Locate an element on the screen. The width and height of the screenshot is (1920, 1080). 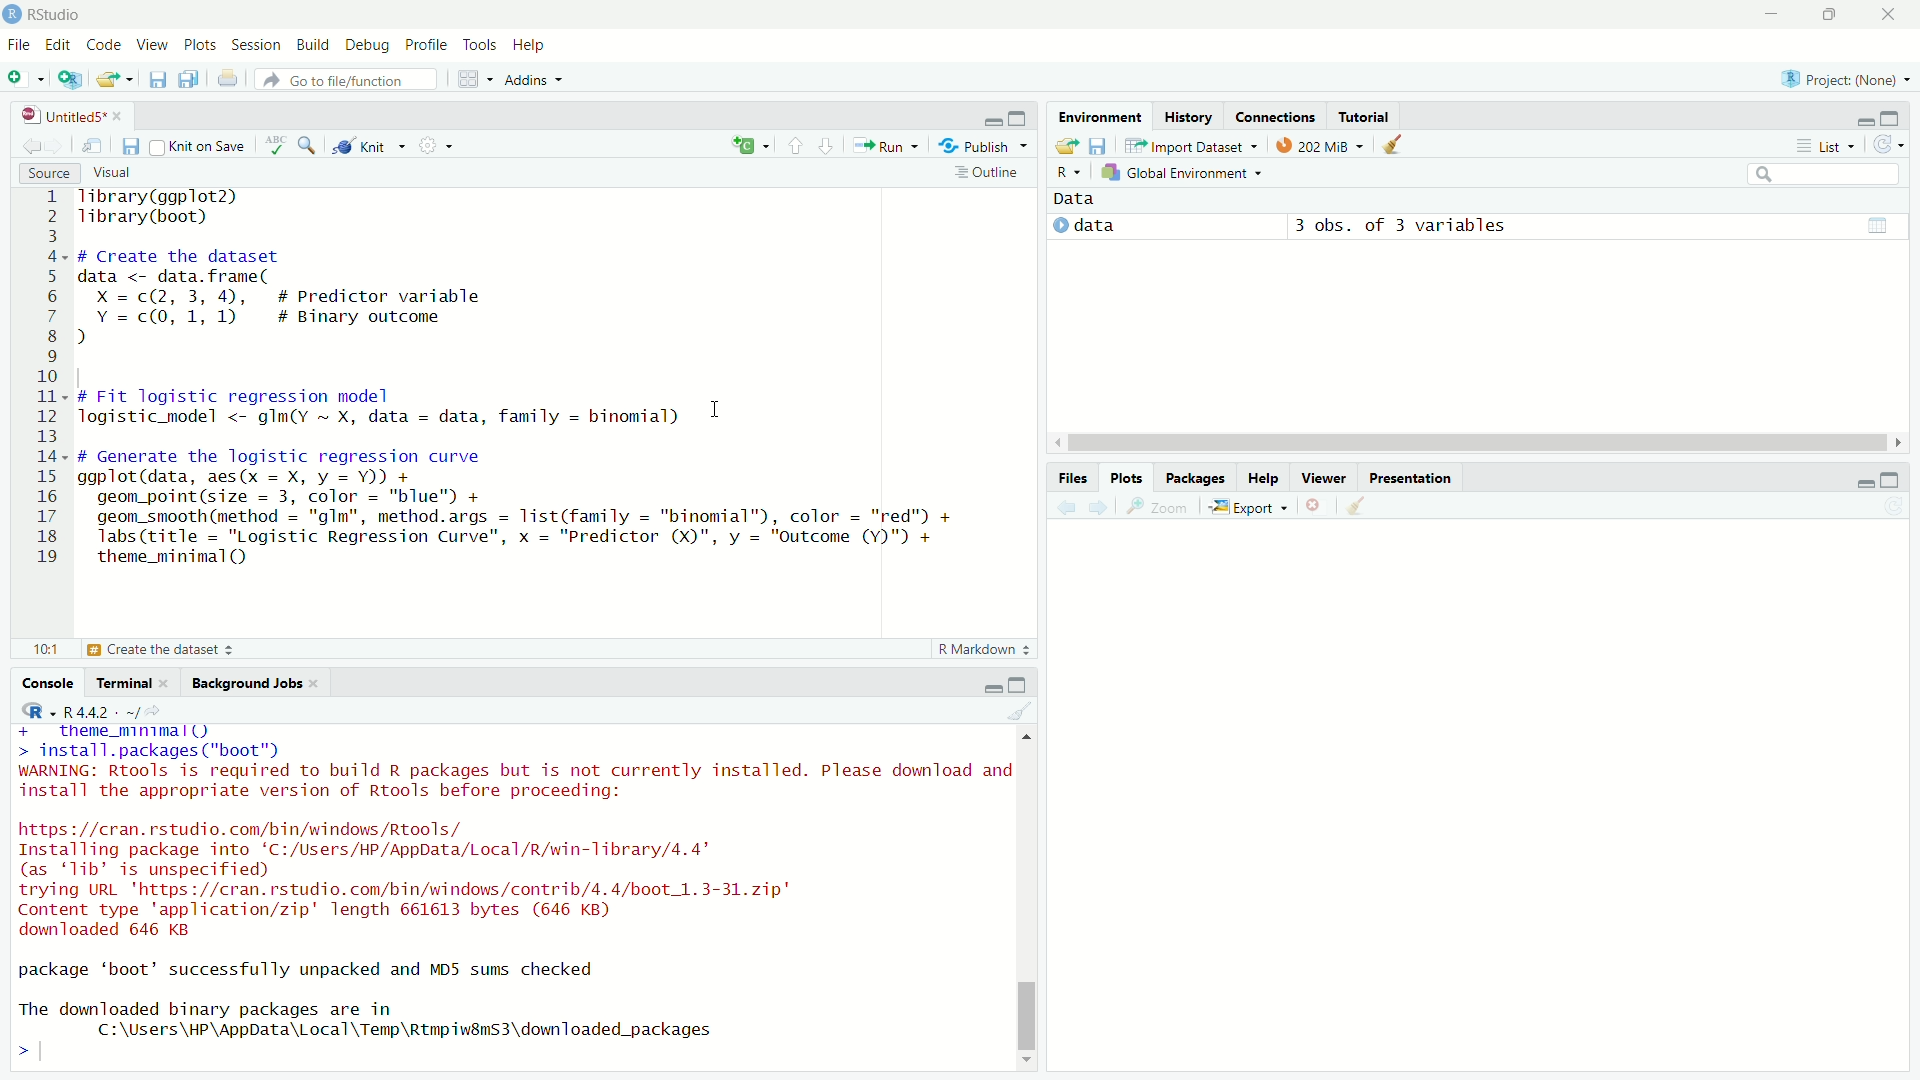
Search bar is located at coordinates (1825, 175).